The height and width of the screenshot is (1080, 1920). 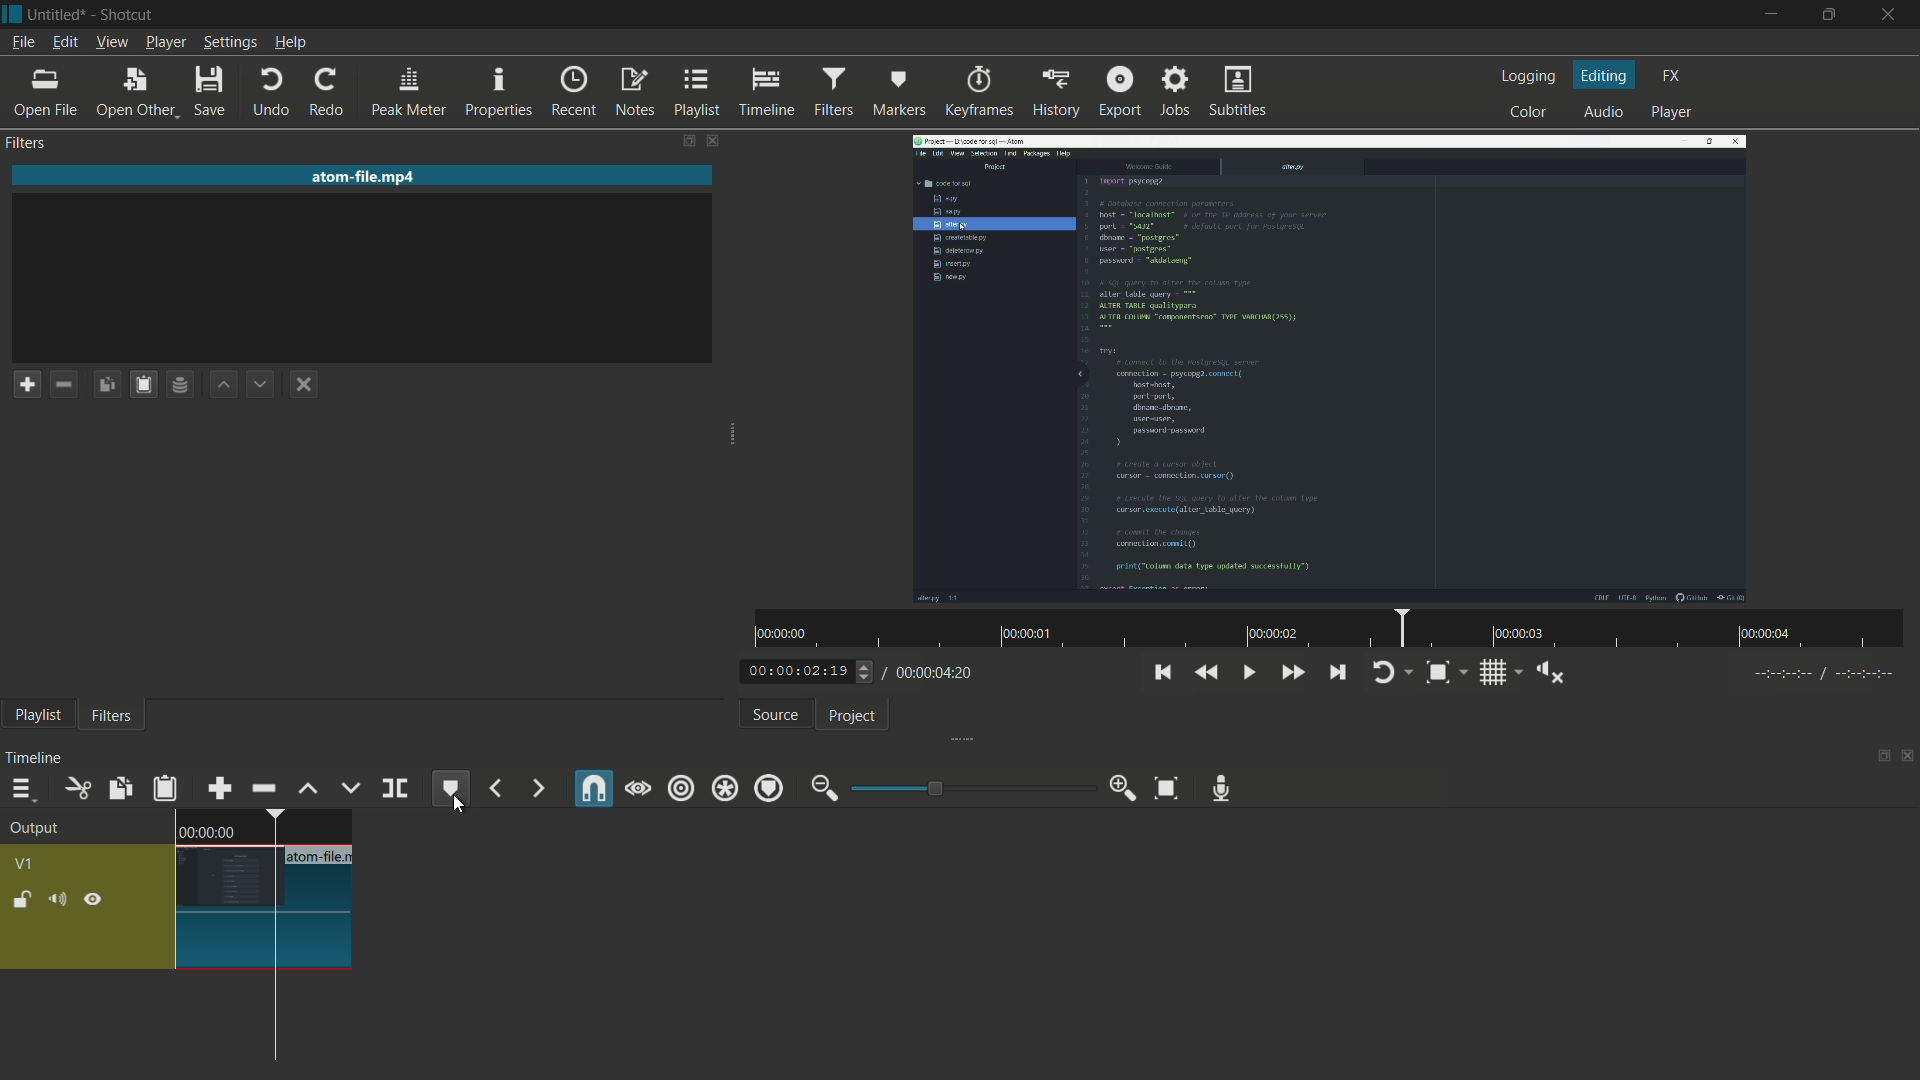 What do you see at coordinates (1771, 17) in the screenshot?
I see `minimize` at bounding box center [1771, 17].